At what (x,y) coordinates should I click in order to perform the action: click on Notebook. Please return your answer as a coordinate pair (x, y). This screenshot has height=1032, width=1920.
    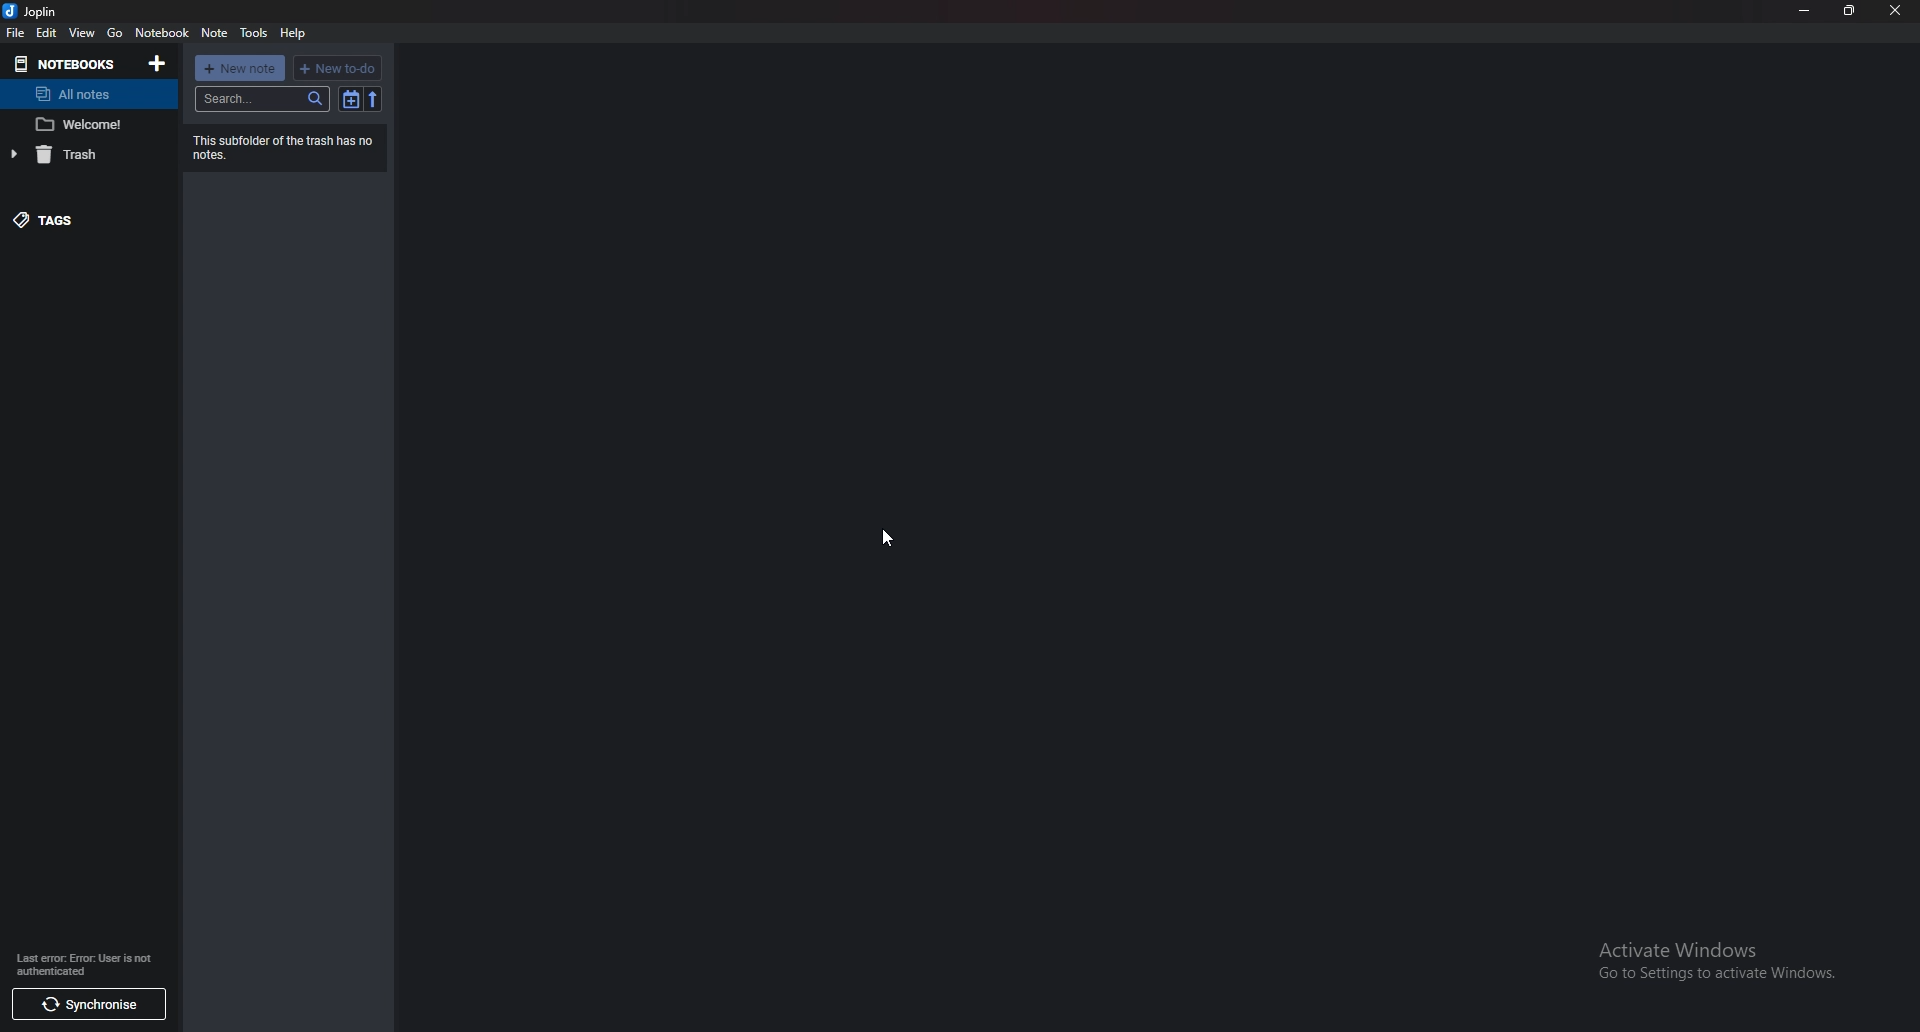
    Looking at the image, I should click on (162, 33).